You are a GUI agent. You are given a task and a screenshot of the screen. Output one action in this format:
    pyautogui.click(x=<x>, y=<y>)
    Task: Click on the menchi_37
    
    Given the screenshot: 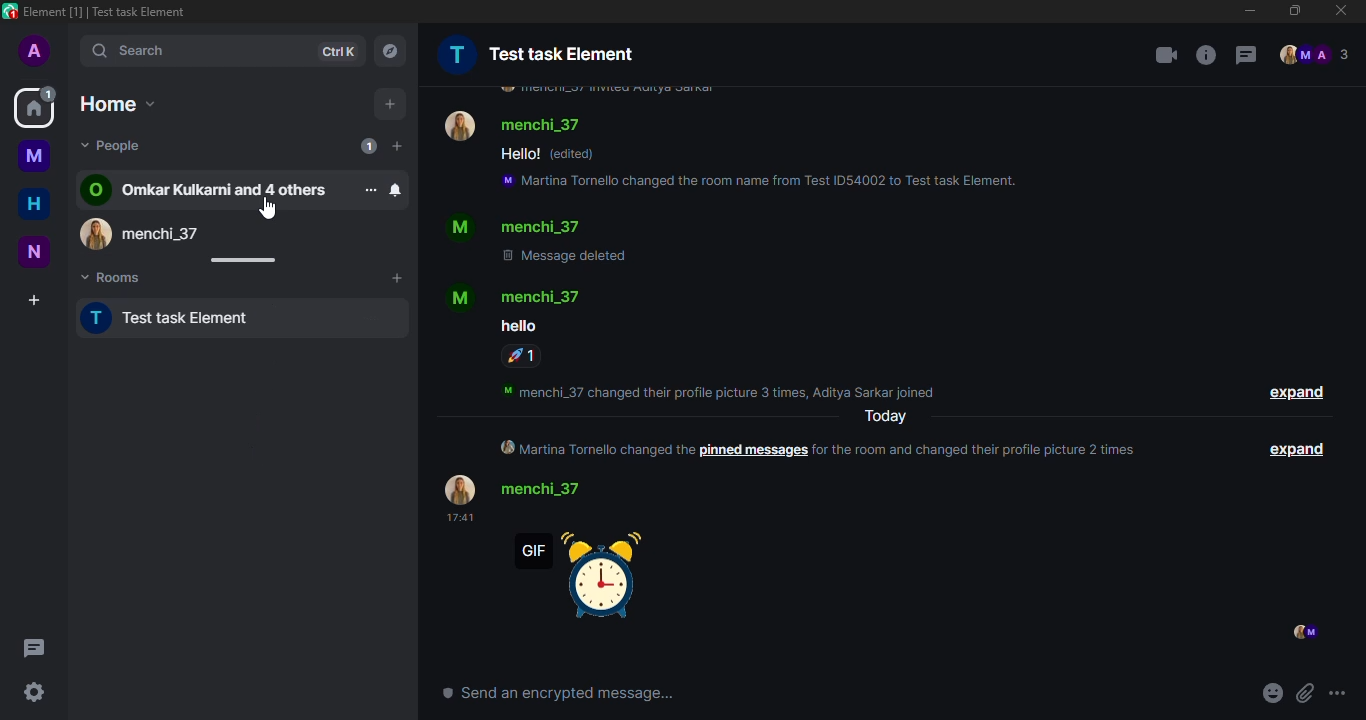 What is the action you would take?
    pyautogui.click(x=518, y=296)
    